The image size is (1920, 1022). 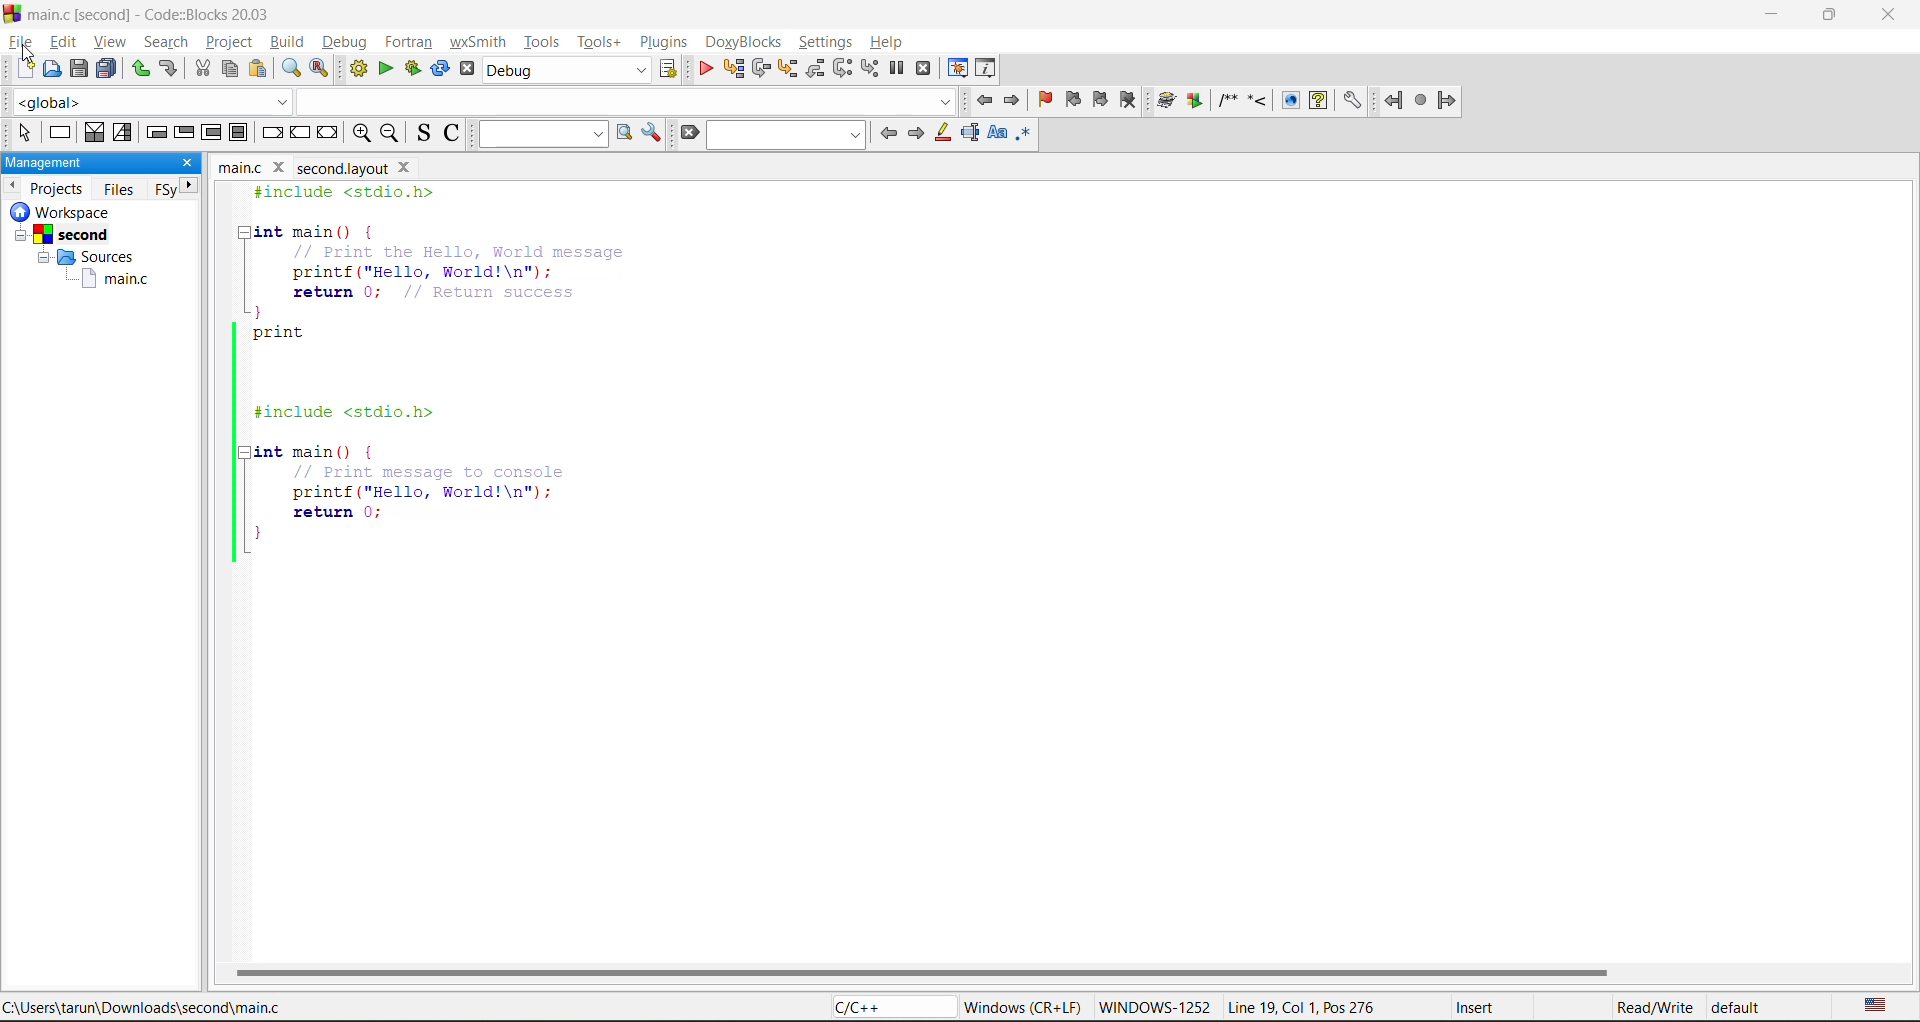 I want to click on save, so click(x=77, y=67).